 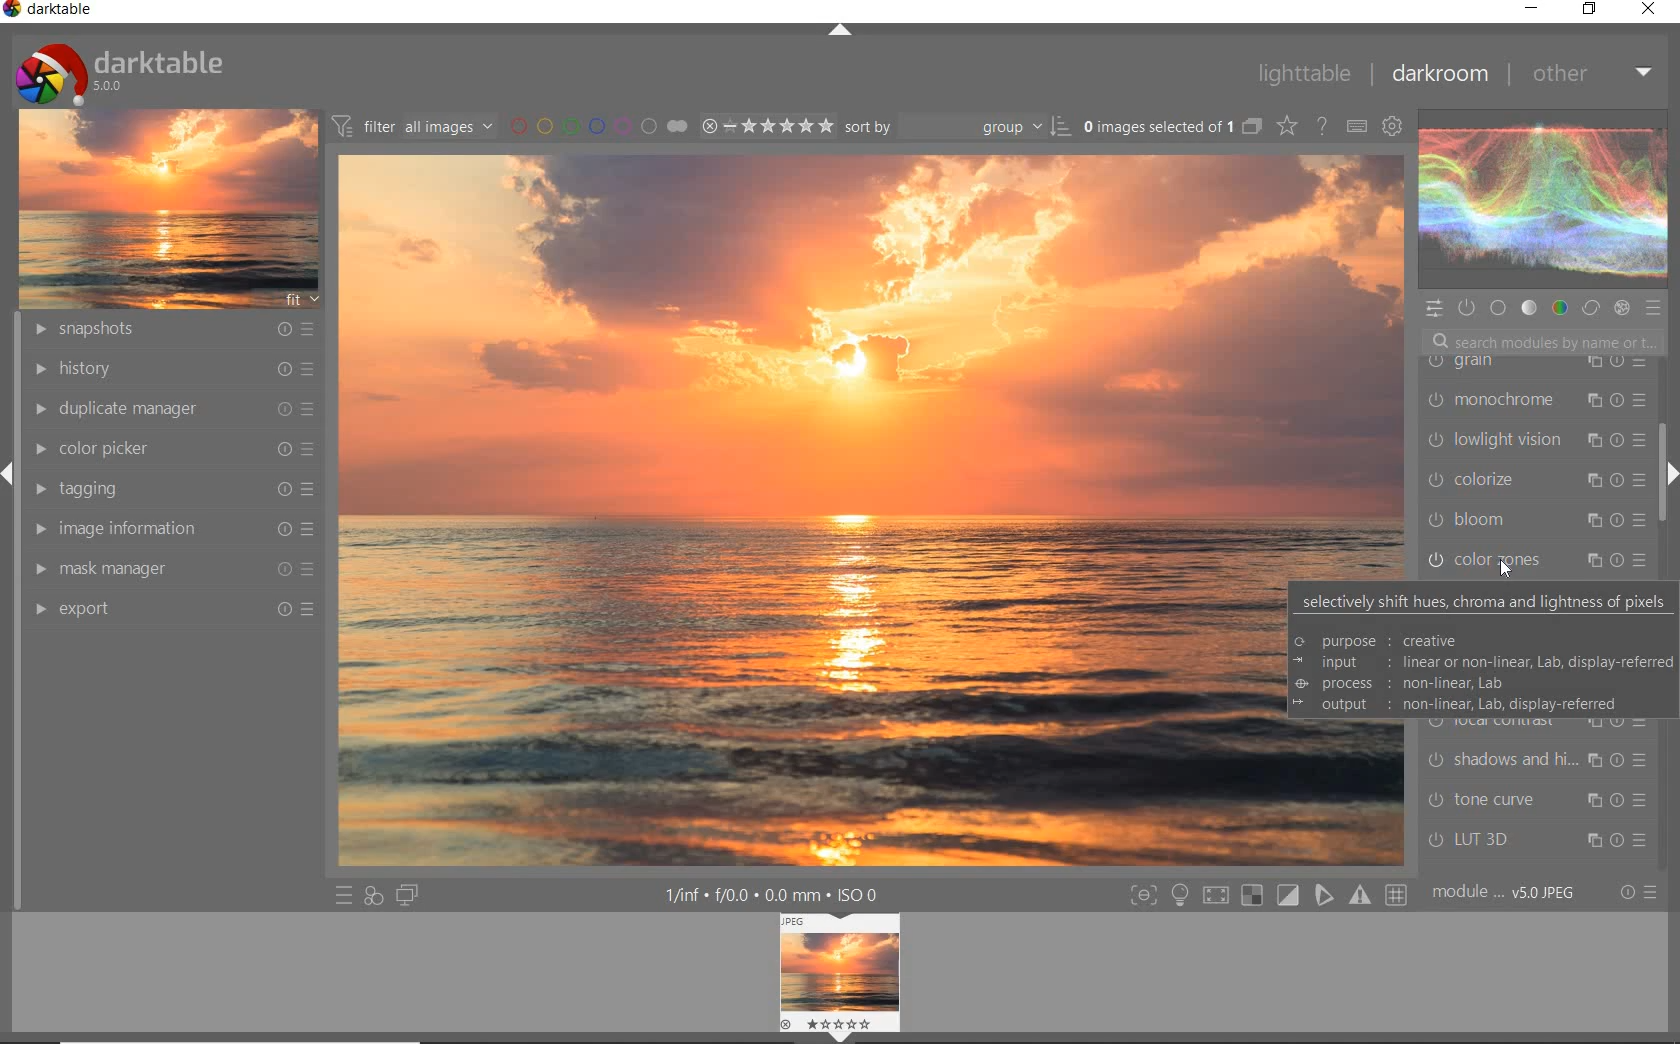 What do you see at coordinates (1286, 125) in the screenshot?
I see `CHANGE TYPE FOR OVER RELAY` at bounding box center [1286, 125].